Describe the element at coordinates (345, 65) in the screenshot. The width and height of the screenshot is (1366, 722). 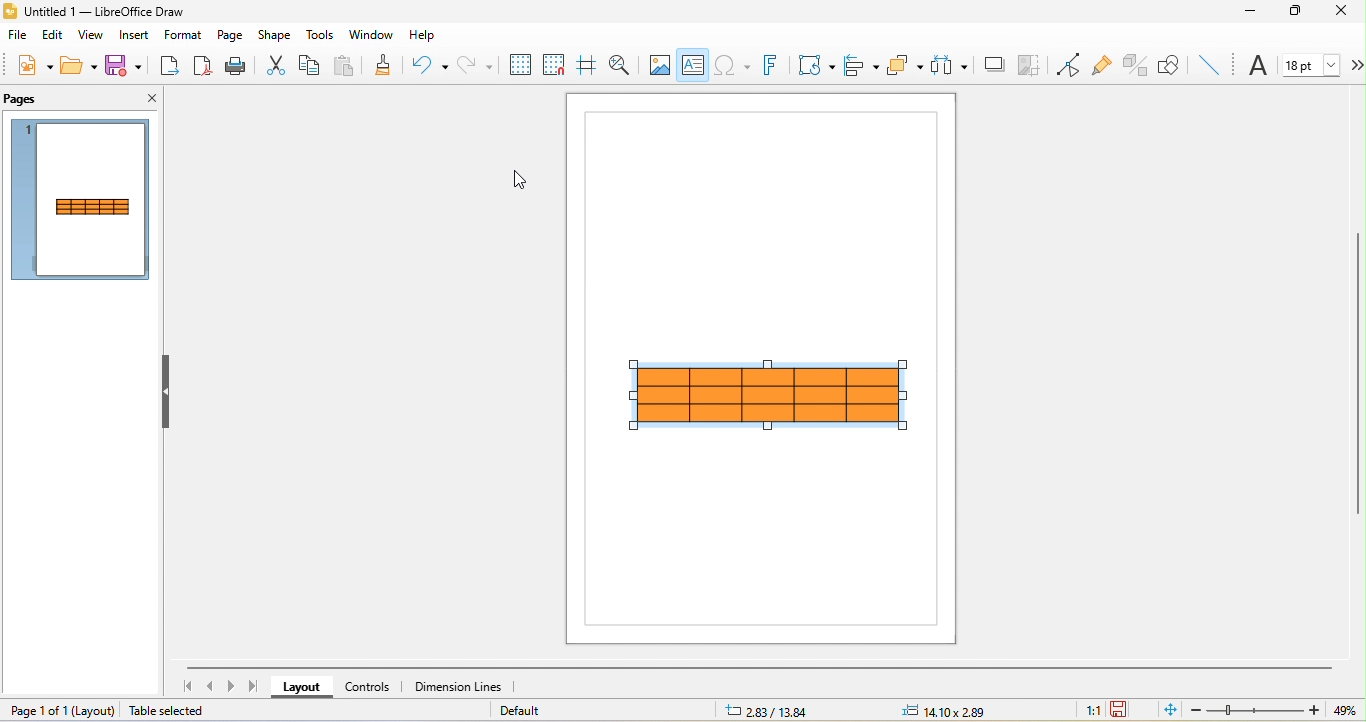
I see `paste` at that location.